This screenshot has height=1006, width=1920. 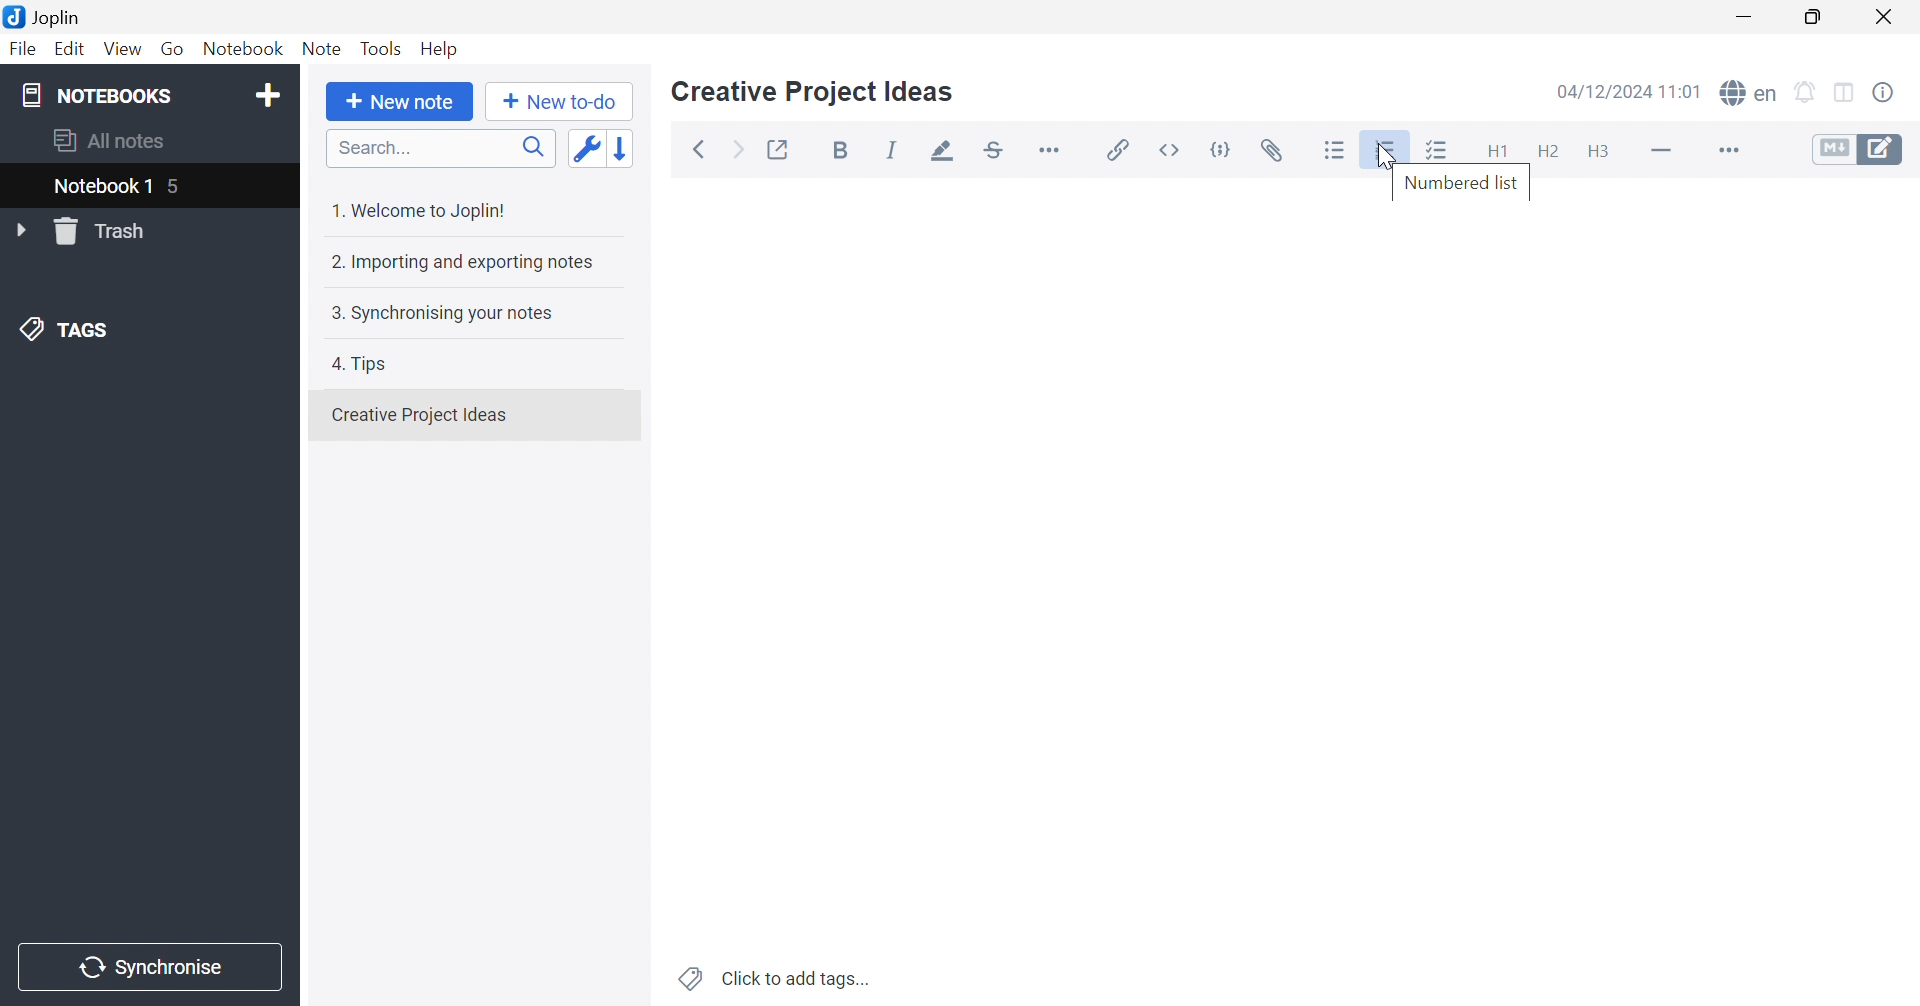 I want to click on NOTEBOOKS, so click(x=100, y=96).